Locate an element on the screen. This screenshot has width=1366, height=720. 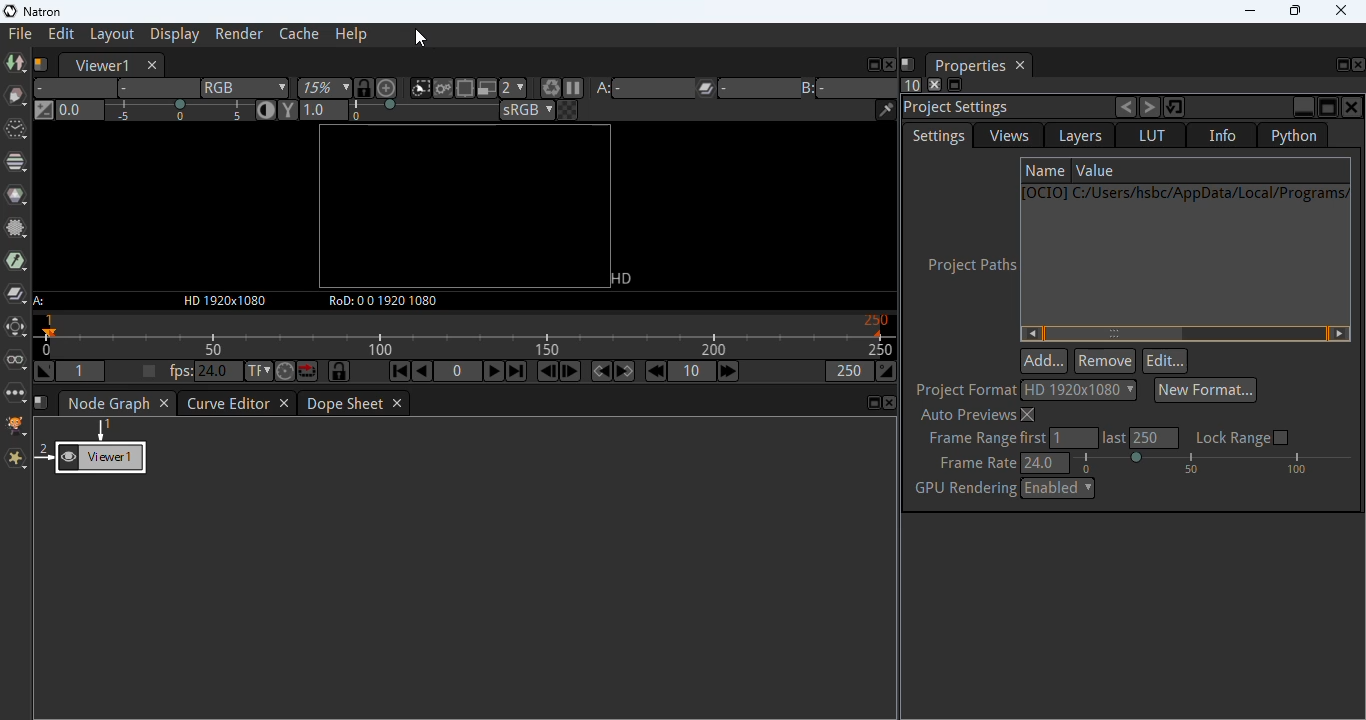
input is located at coordinates (40, 300).